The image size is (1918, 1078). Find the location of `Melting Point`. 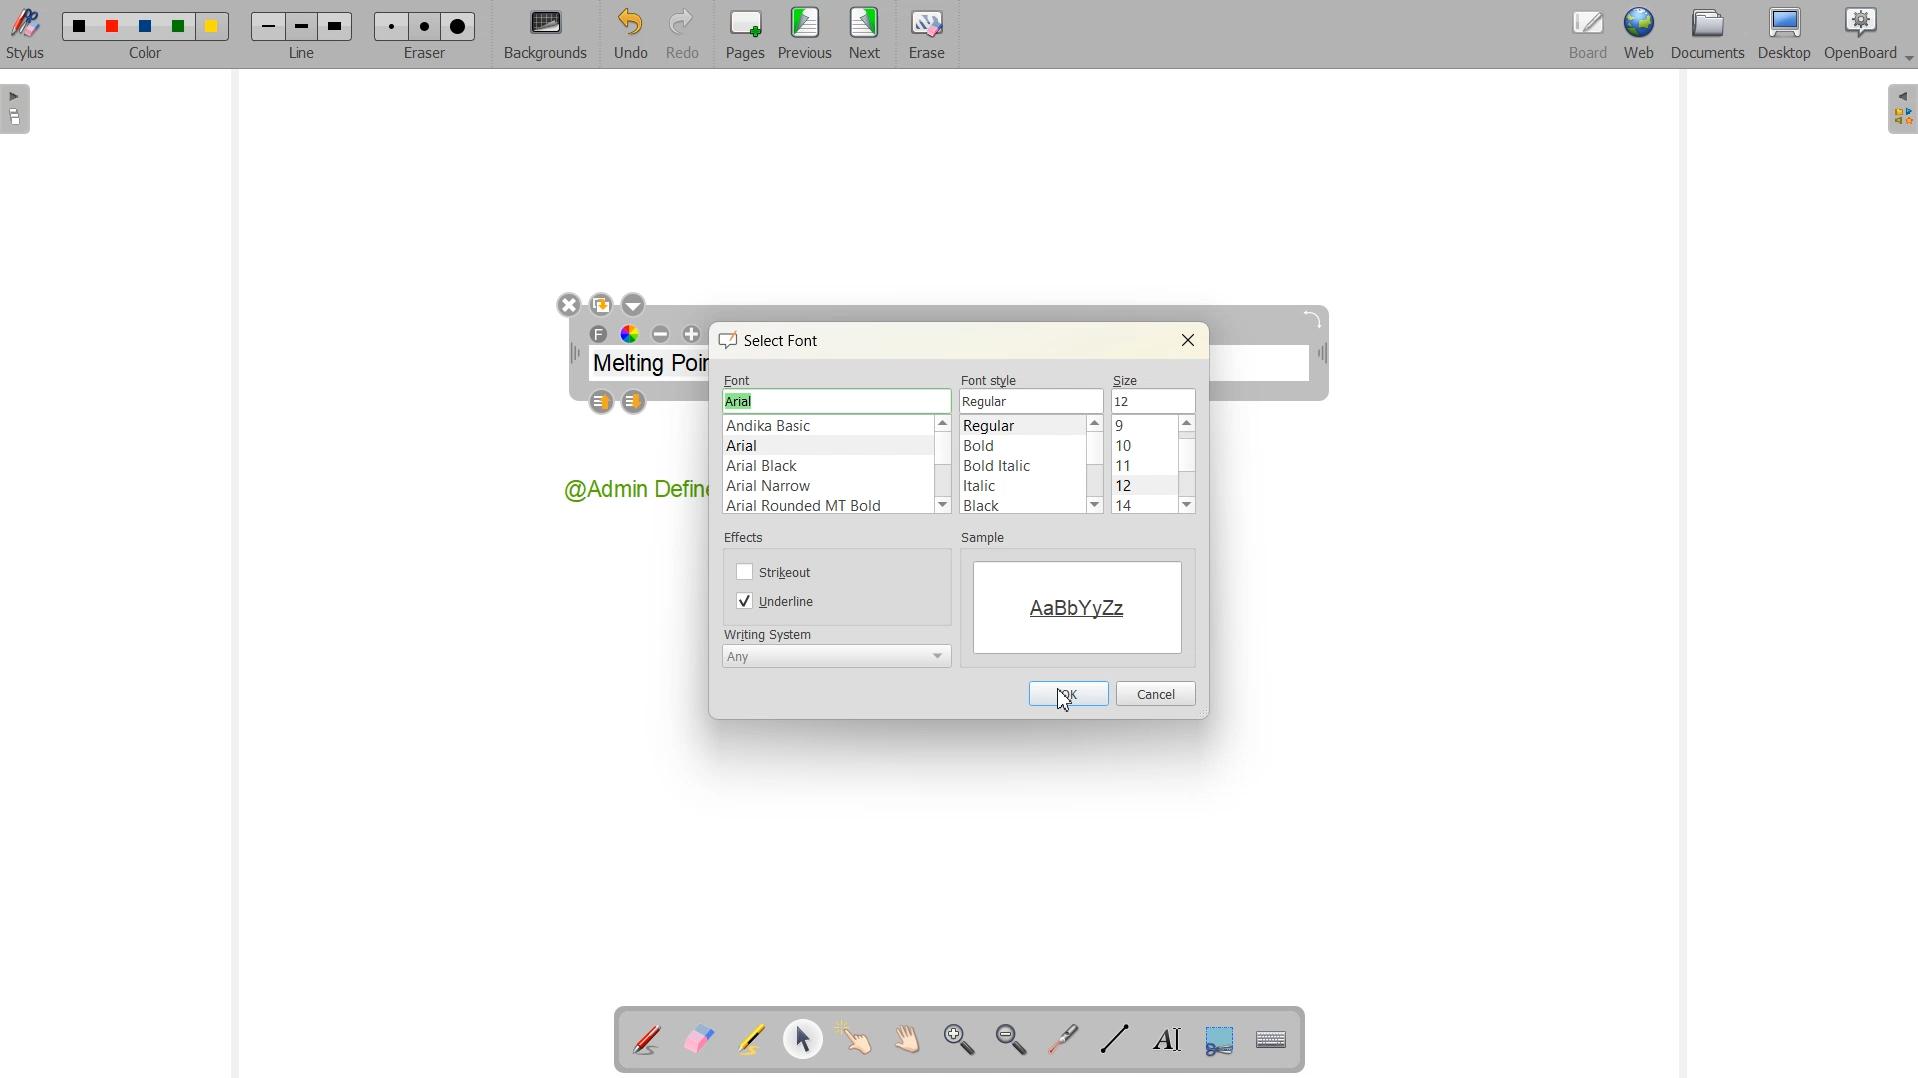

Melting Point is located at coordinates (650, 367).